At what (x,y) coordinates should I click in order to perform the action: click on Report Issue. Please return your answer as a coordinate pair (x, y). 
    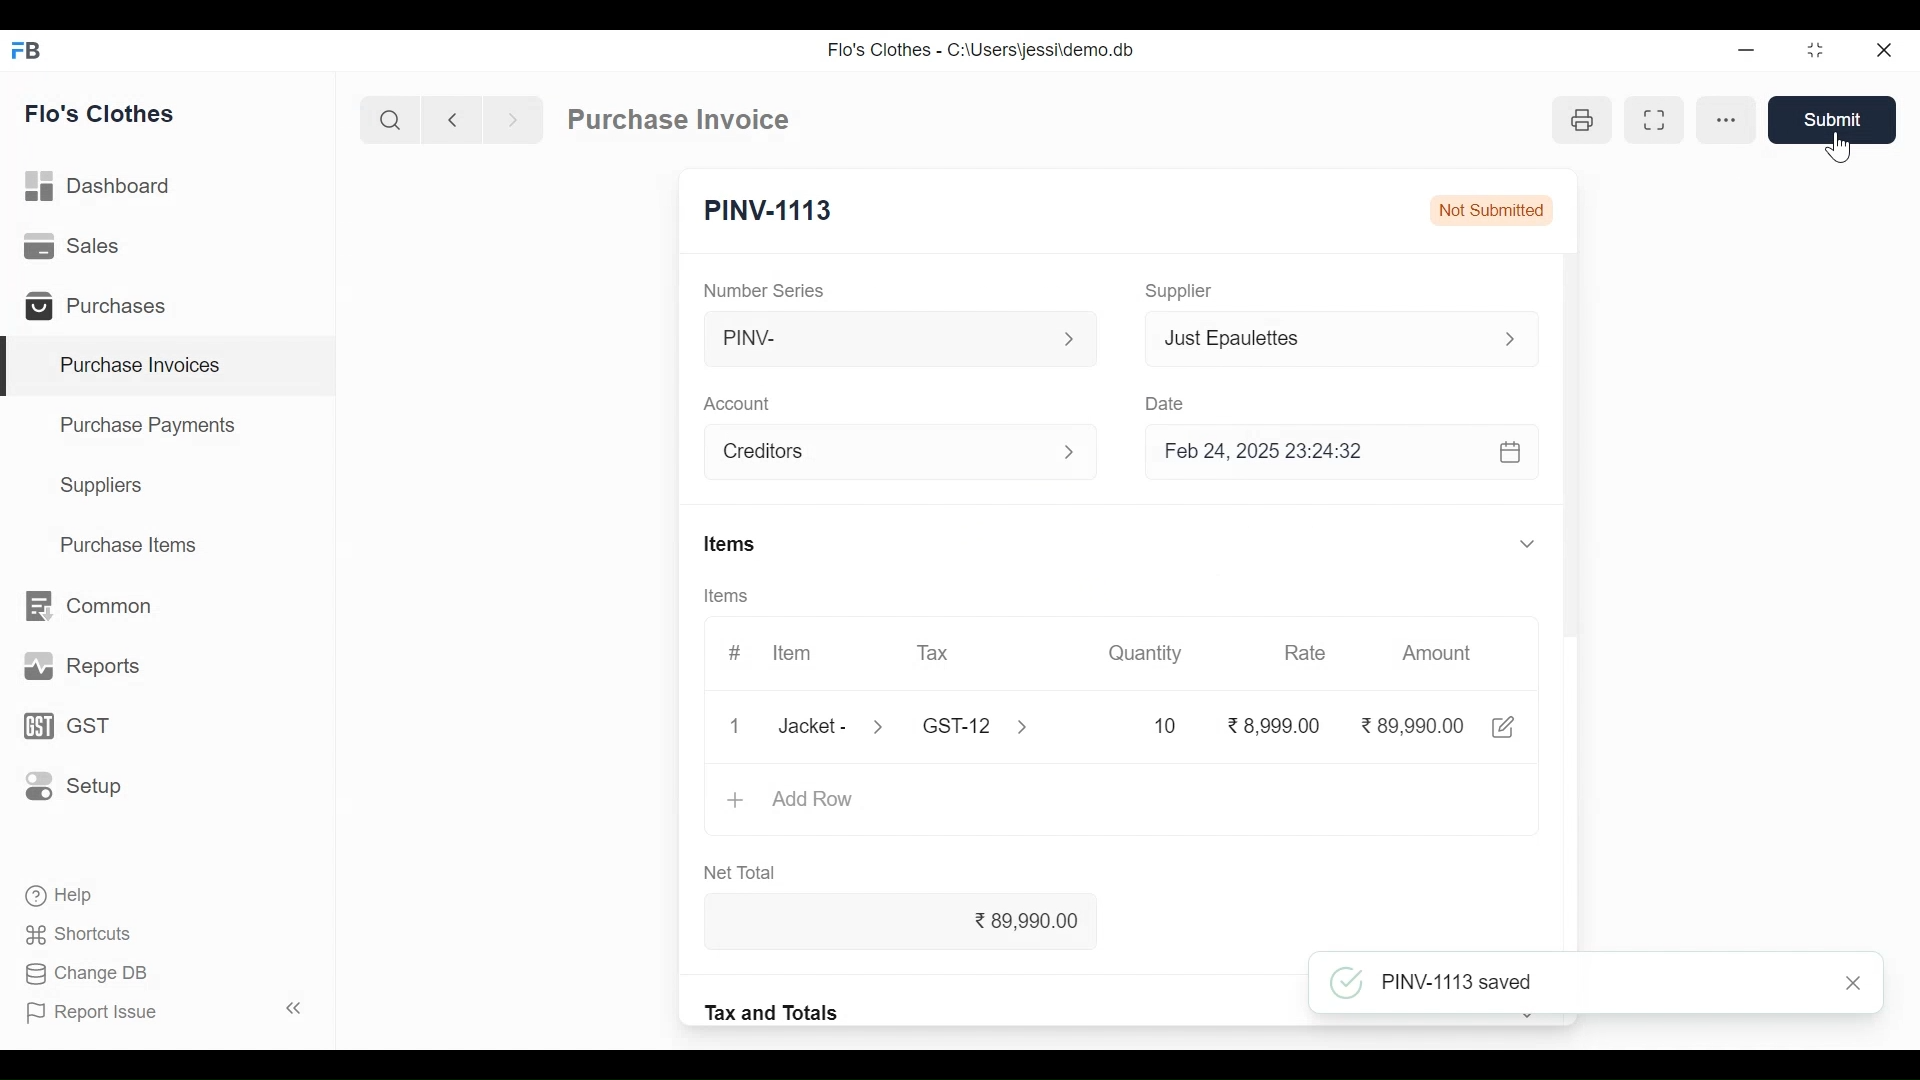
    Looking at the image, I should click on (166, 1010).